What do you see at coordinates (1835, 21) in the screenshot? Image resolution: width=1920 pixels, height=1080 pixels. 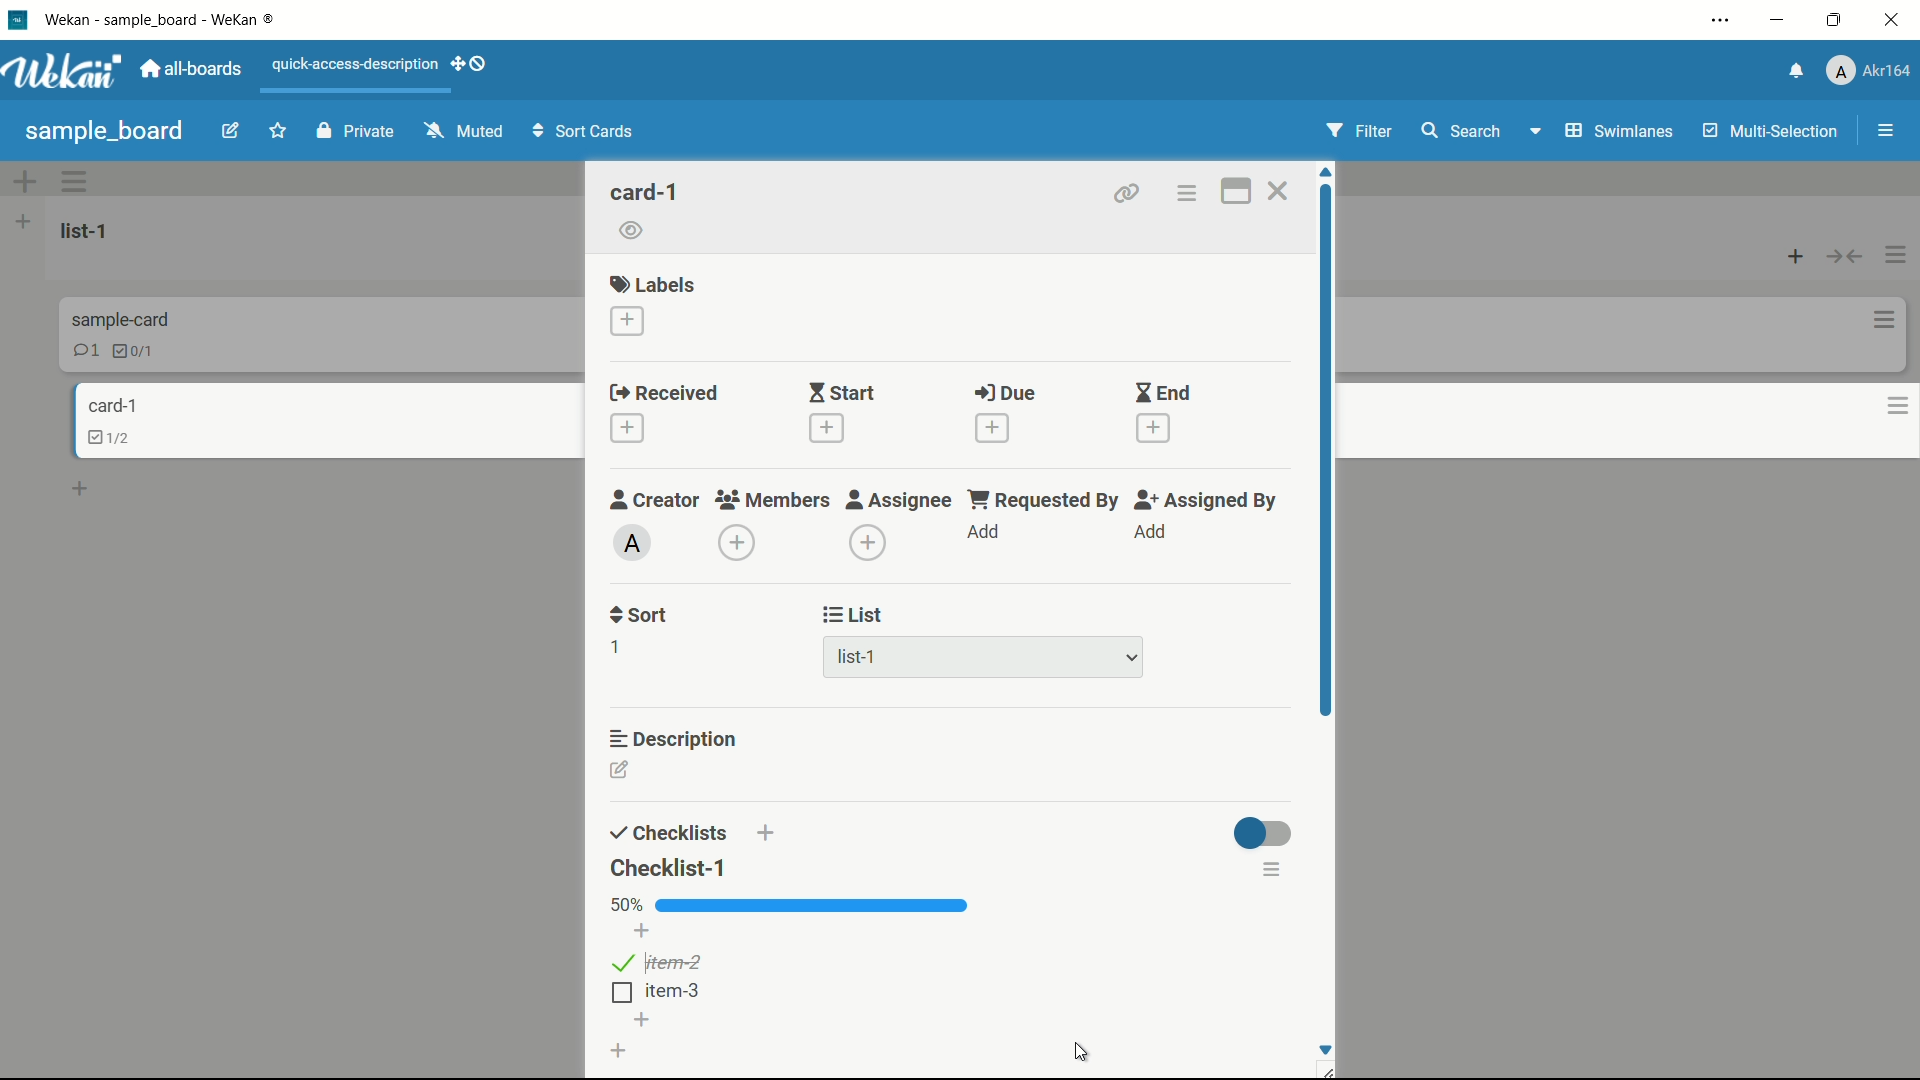 I see `maximize` at bounding box center [1835, 21].